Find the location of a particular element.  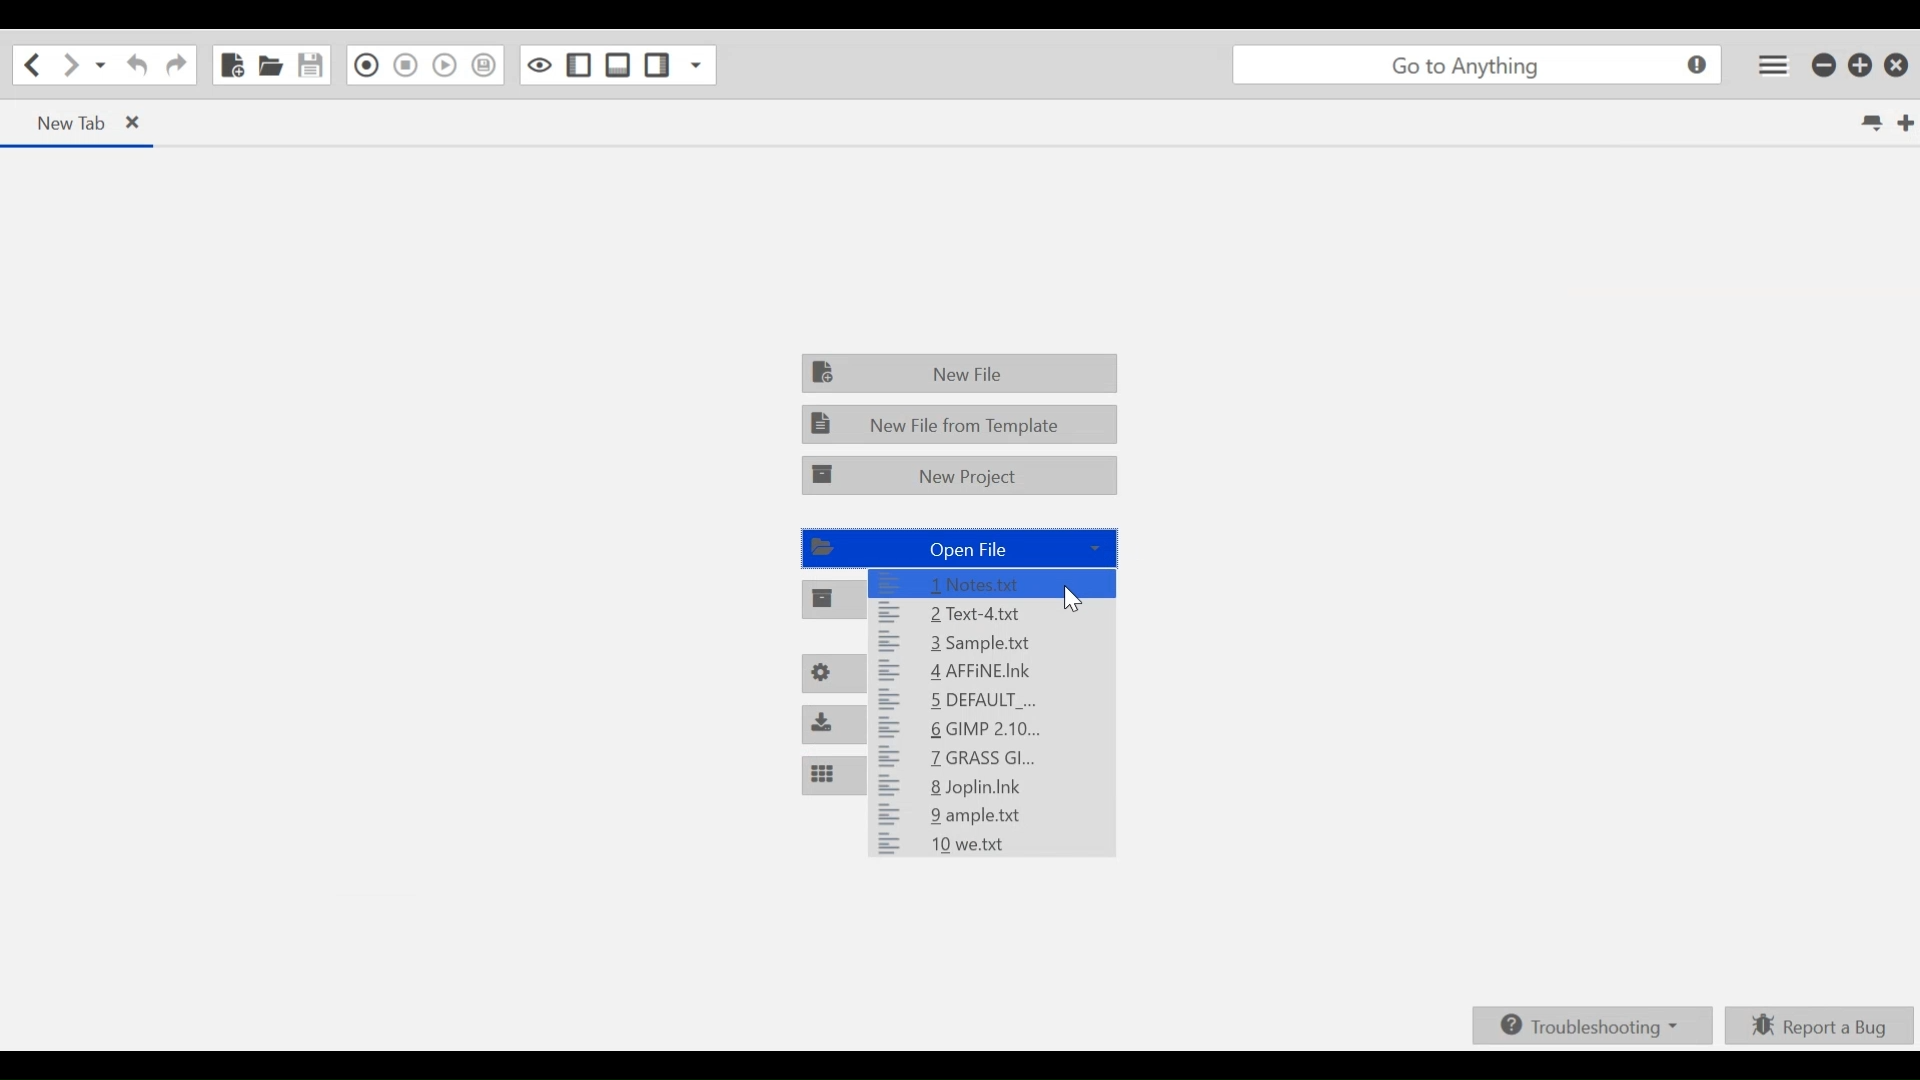

1 Notes.txt is located at coordinates (991, 584).